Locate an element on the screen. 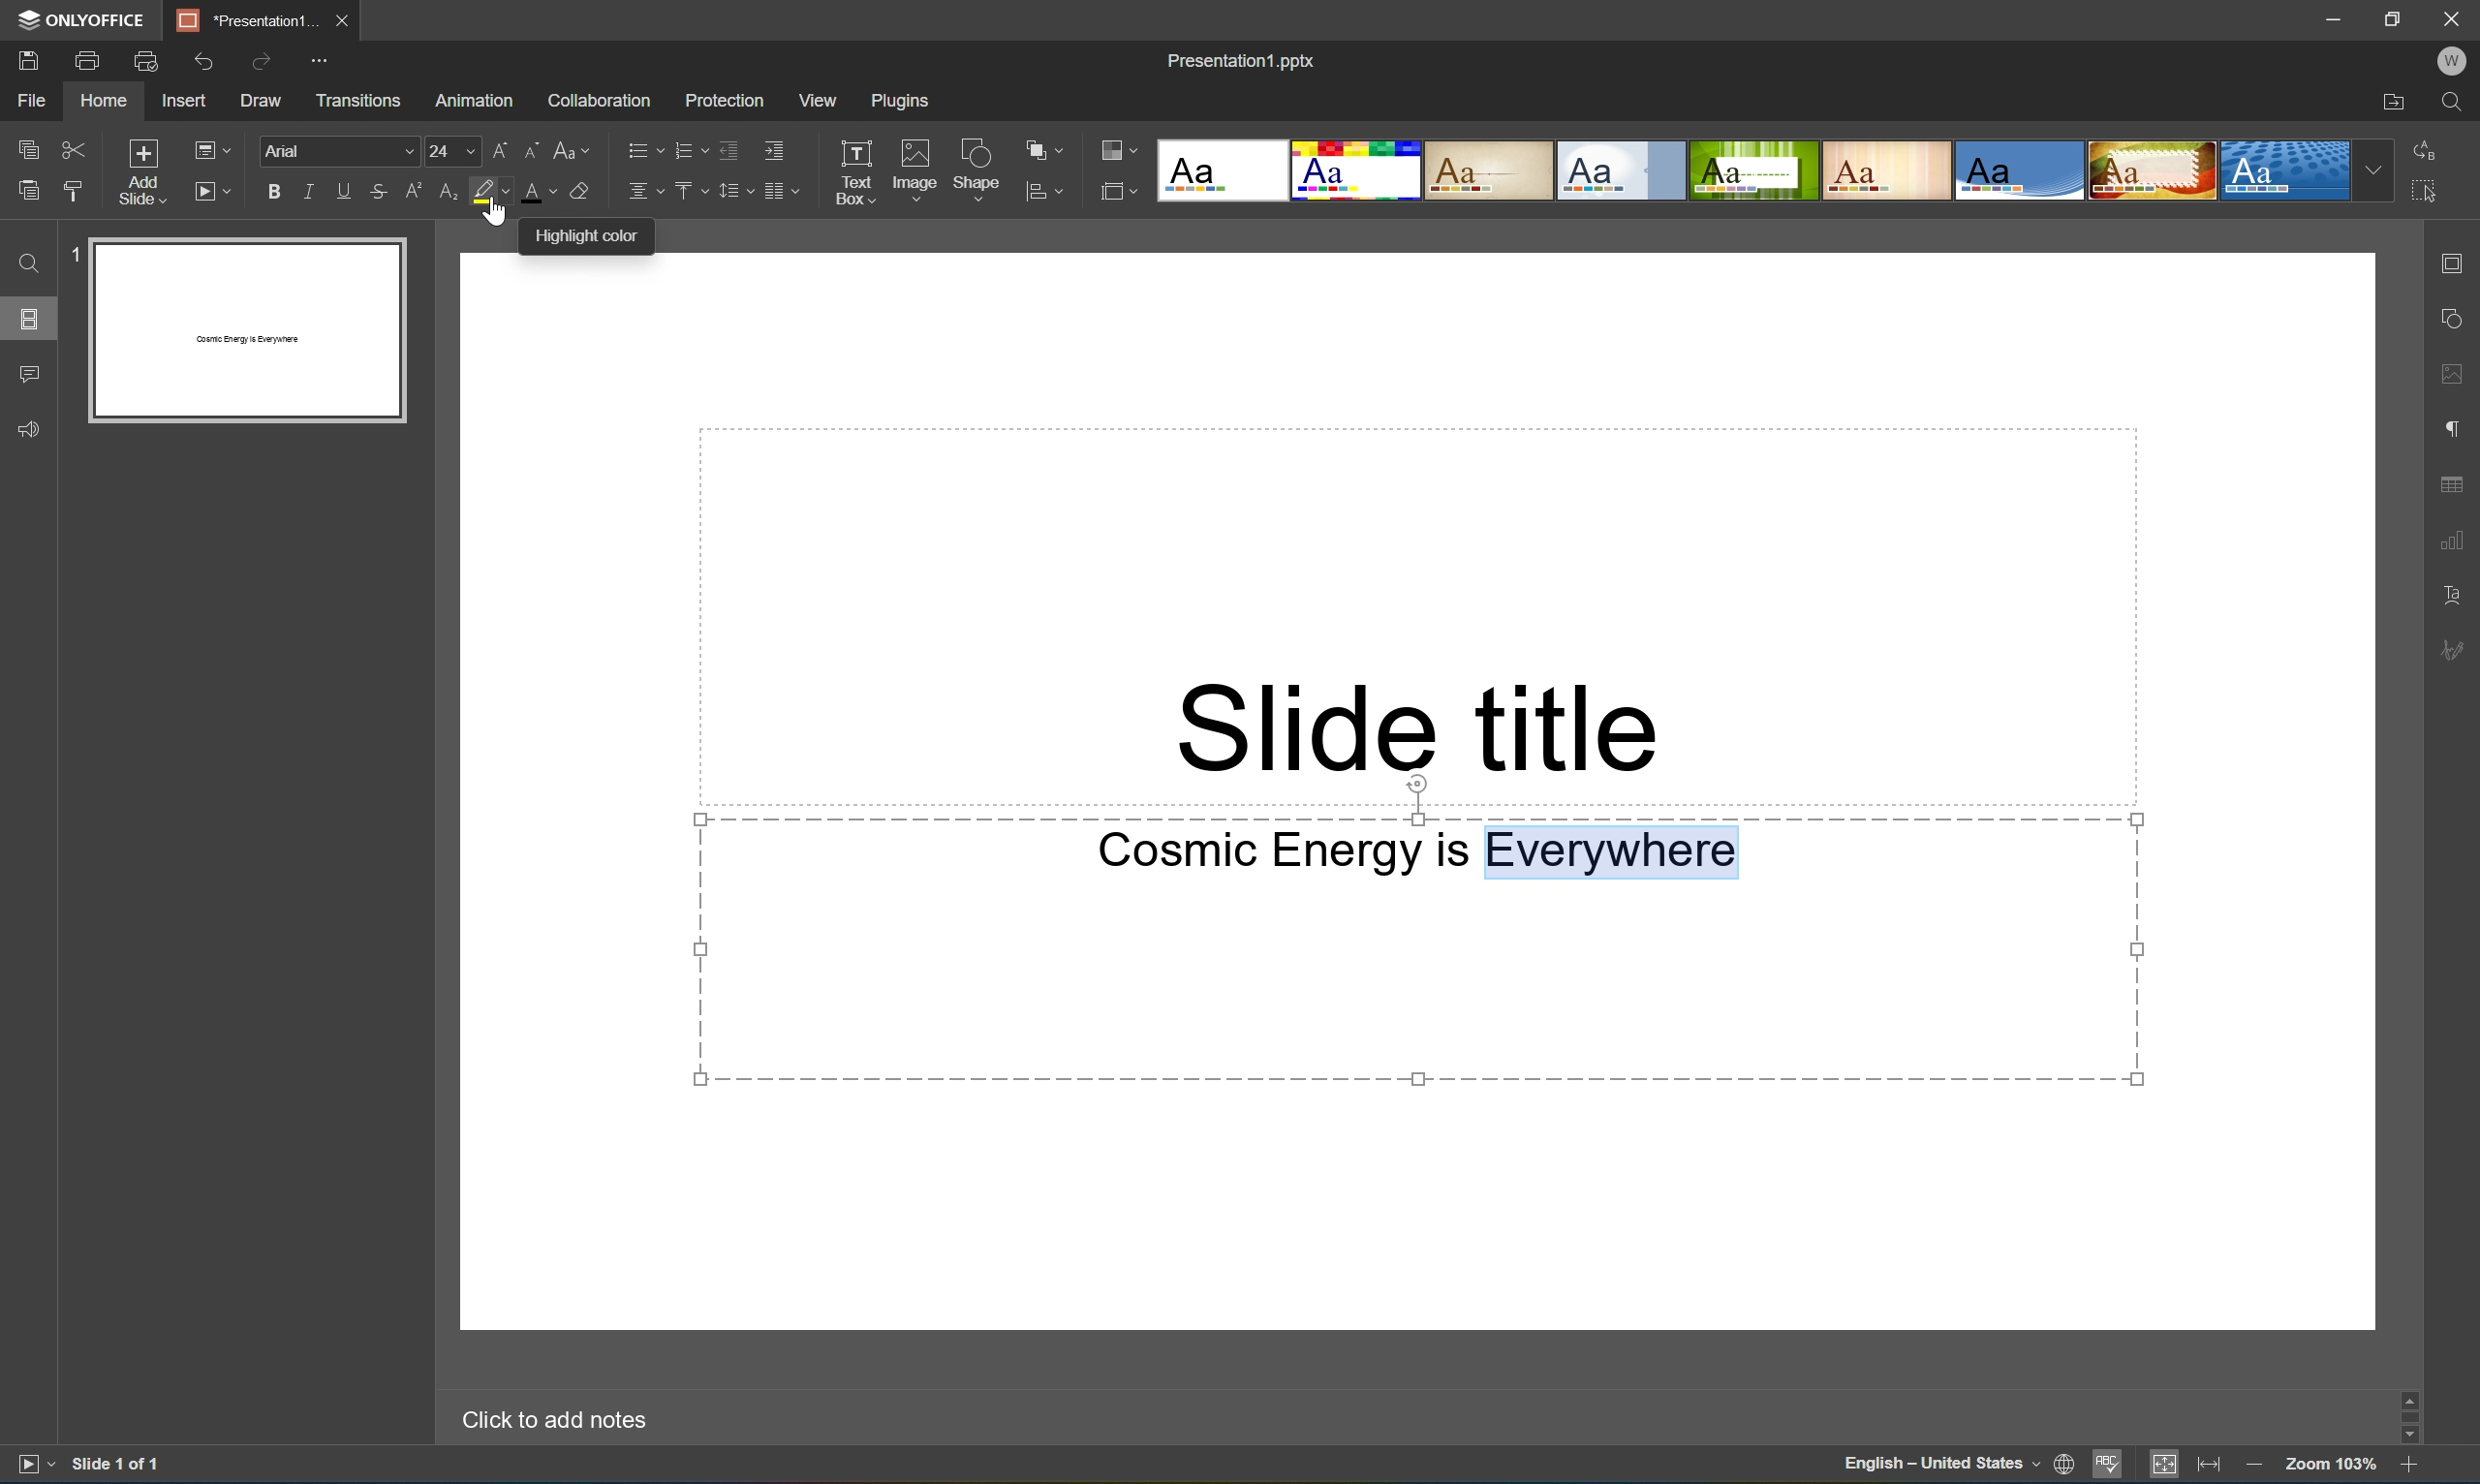 The image size is (2480, 1484). Zoom Out is located at coordinates (2252, 1465).